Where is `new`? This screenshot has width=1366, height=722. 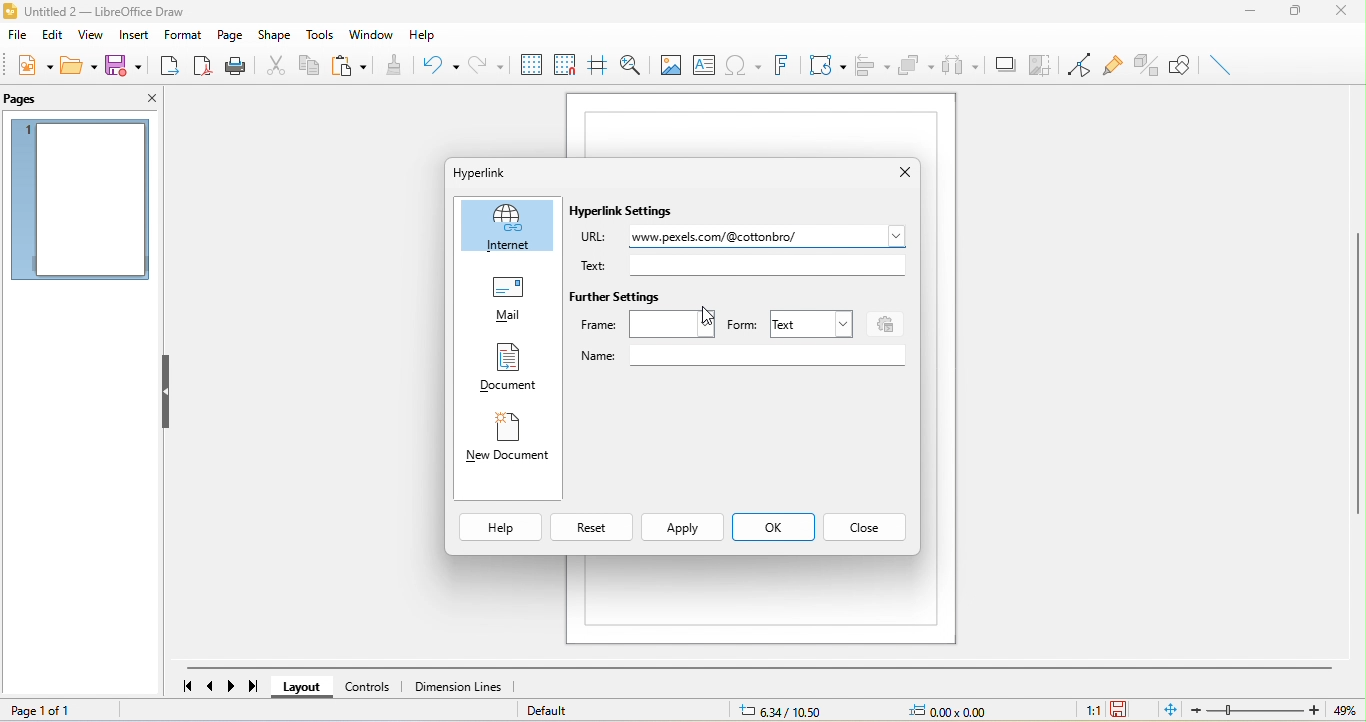
new is located at coordinates (28, 69).